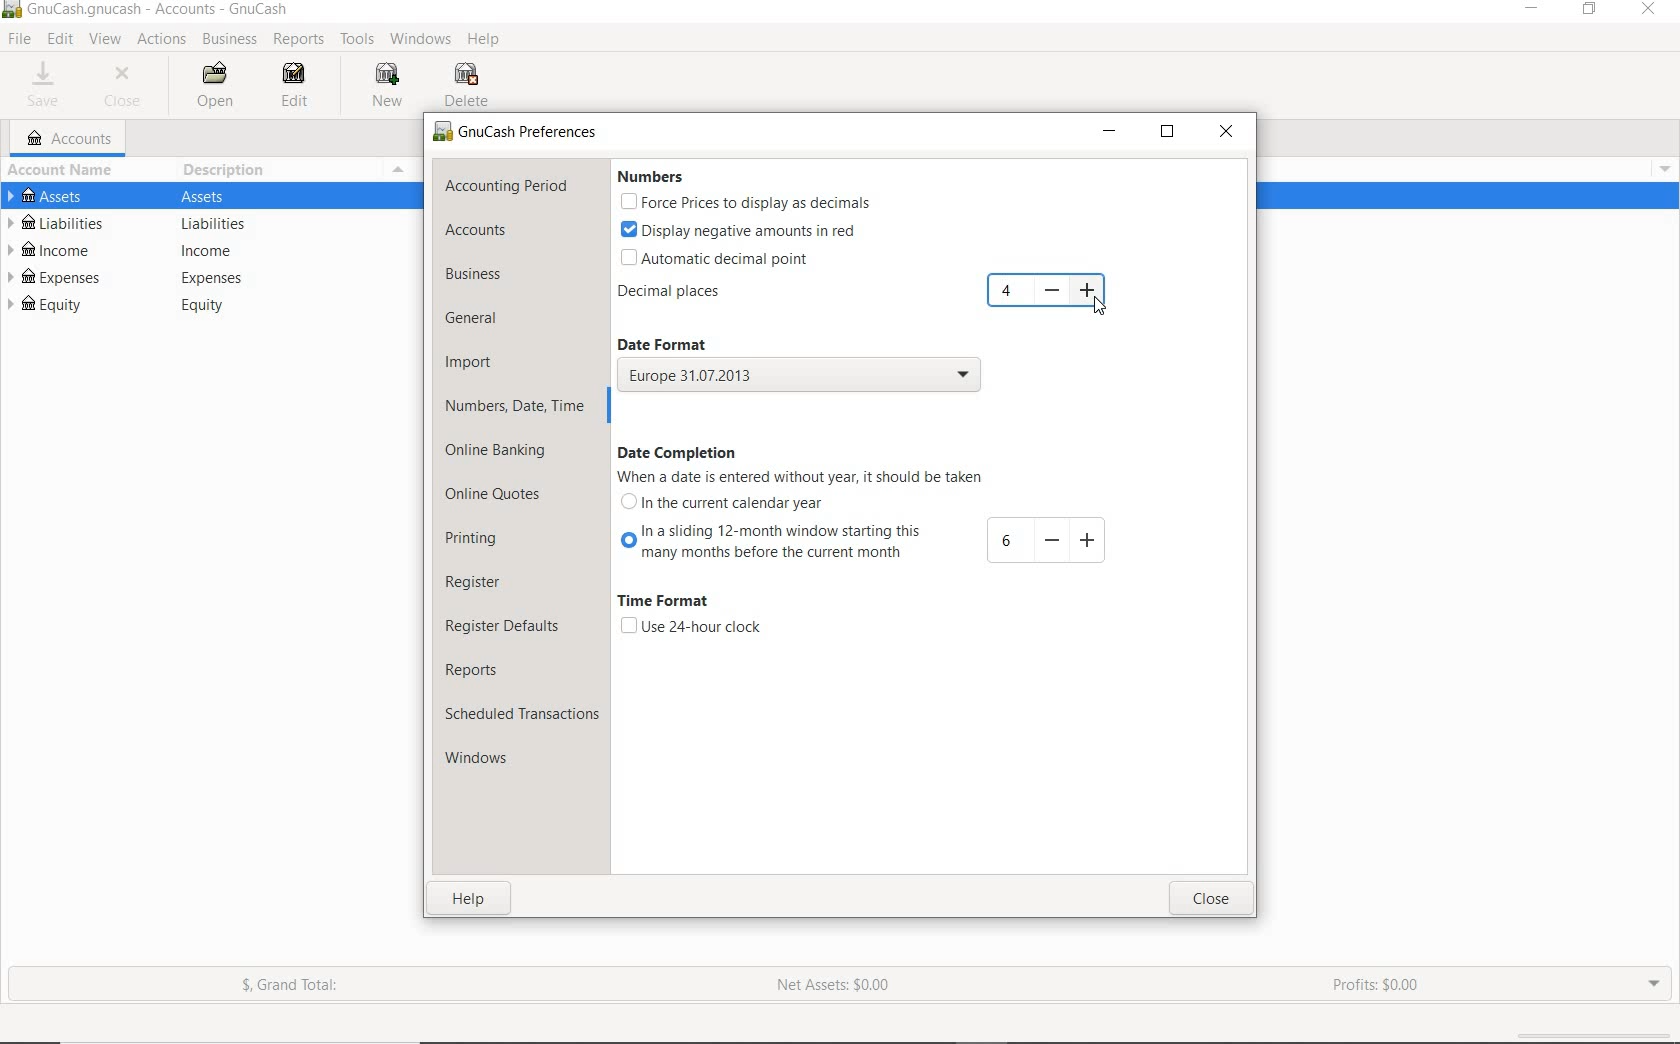 The width and height of the screenshot is (1680, 1044). Describe the element at coordinates (1662, 166) in the screenshot. I see `expand` at that location.